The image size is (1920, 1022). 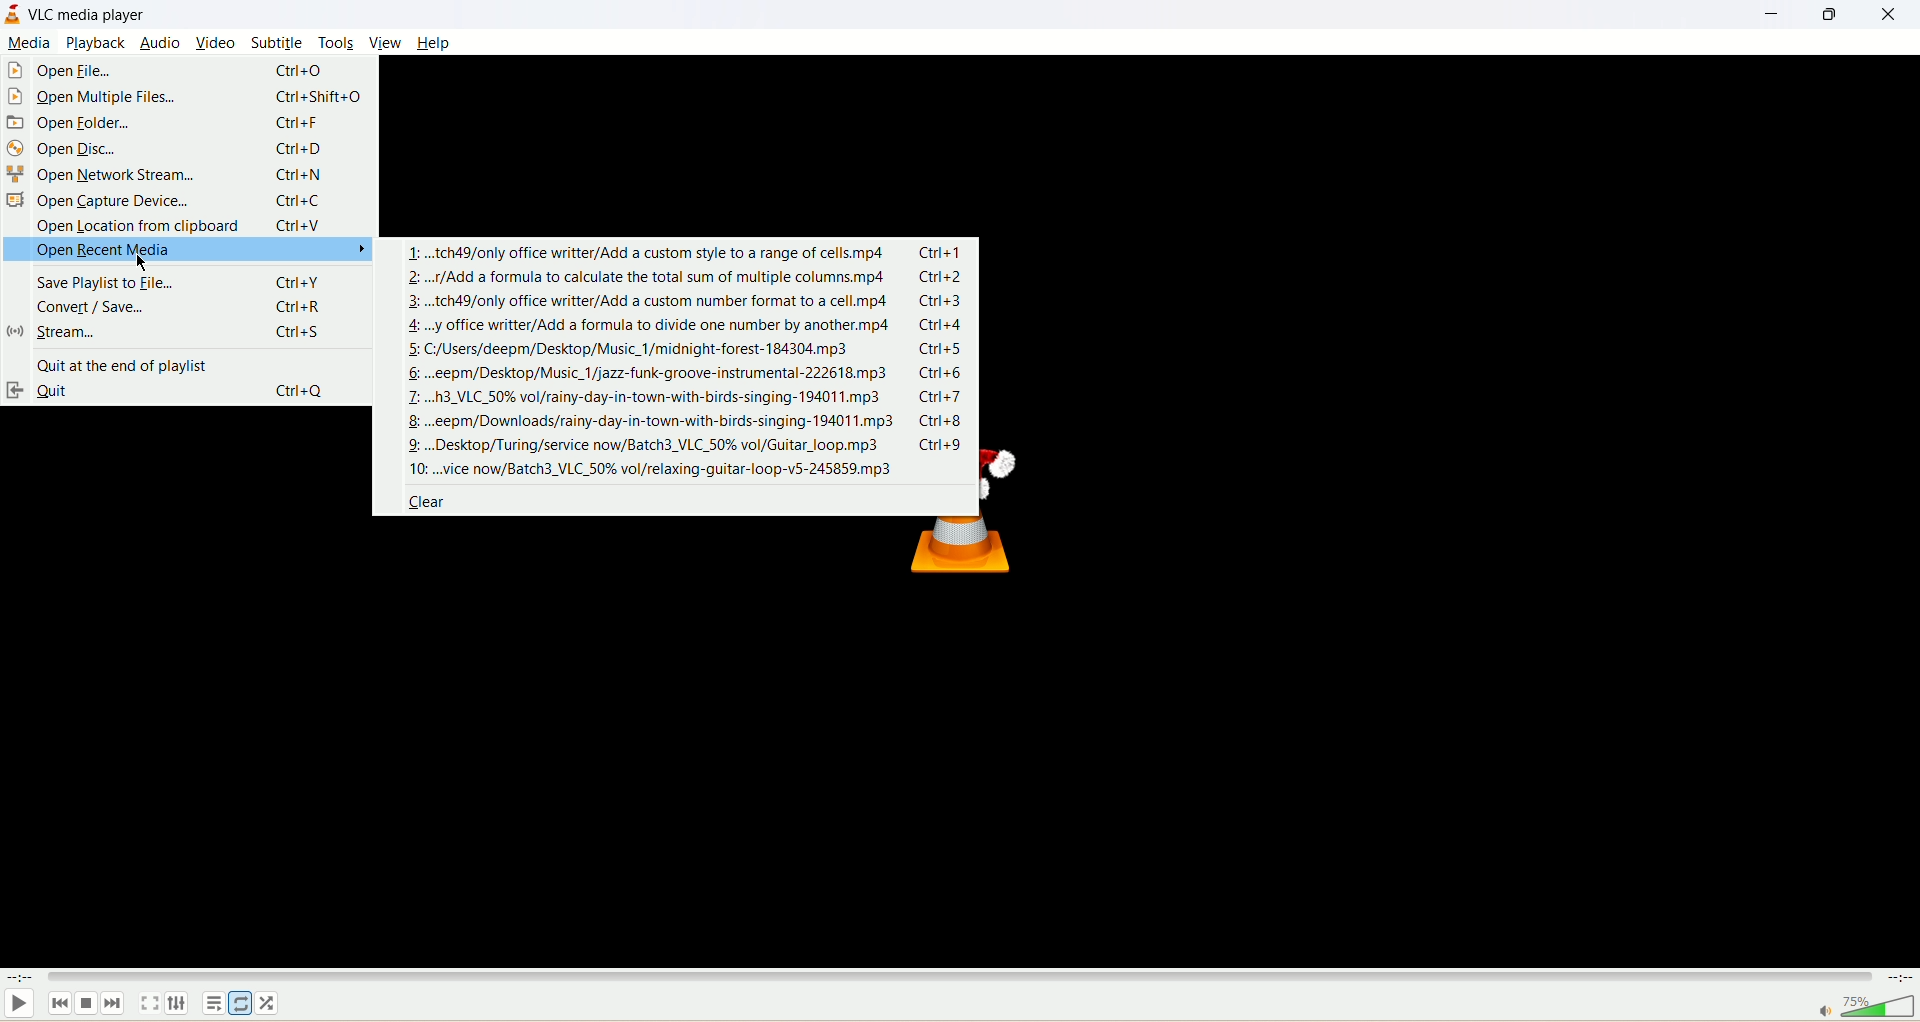 I want to click on 8 ...eepm/Downloads/rainy-day-in-town-with-birds-singing-194011.mp3, so click(x=652, y=421).